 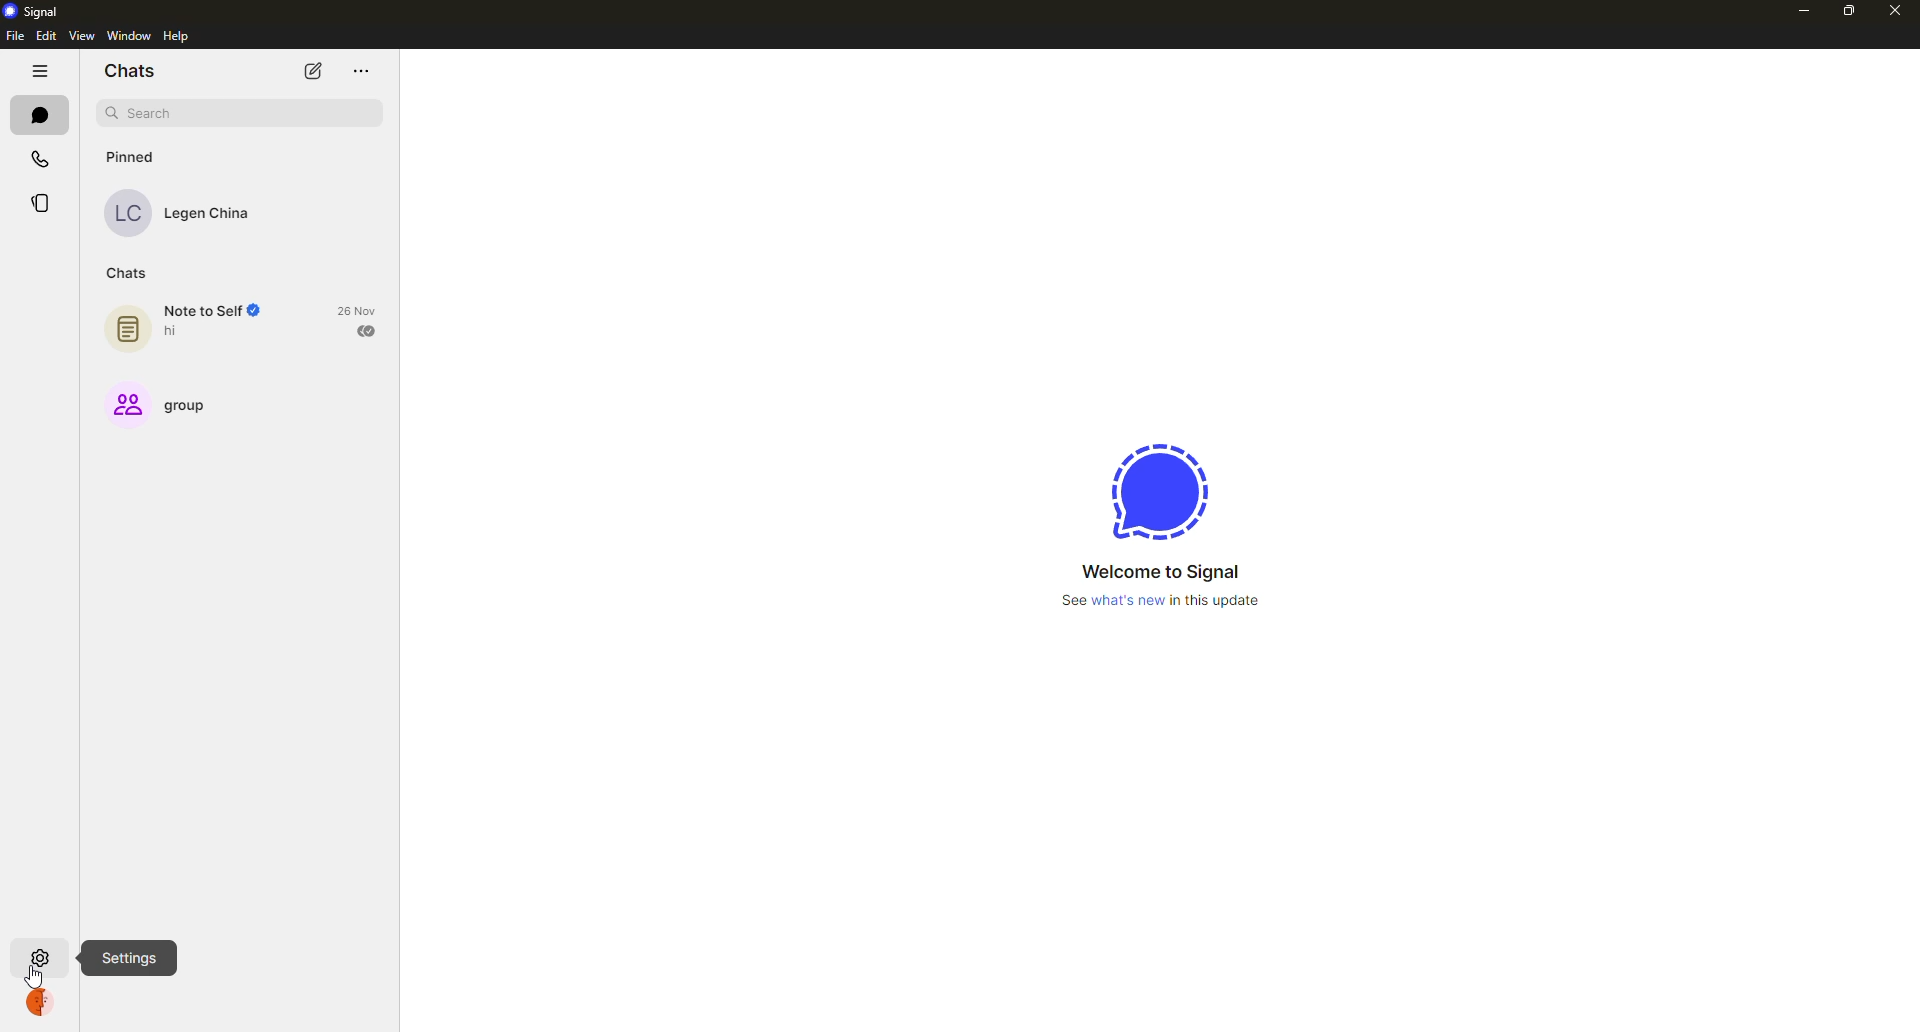 I want to click on maximize, so click(x=1849, y=9).